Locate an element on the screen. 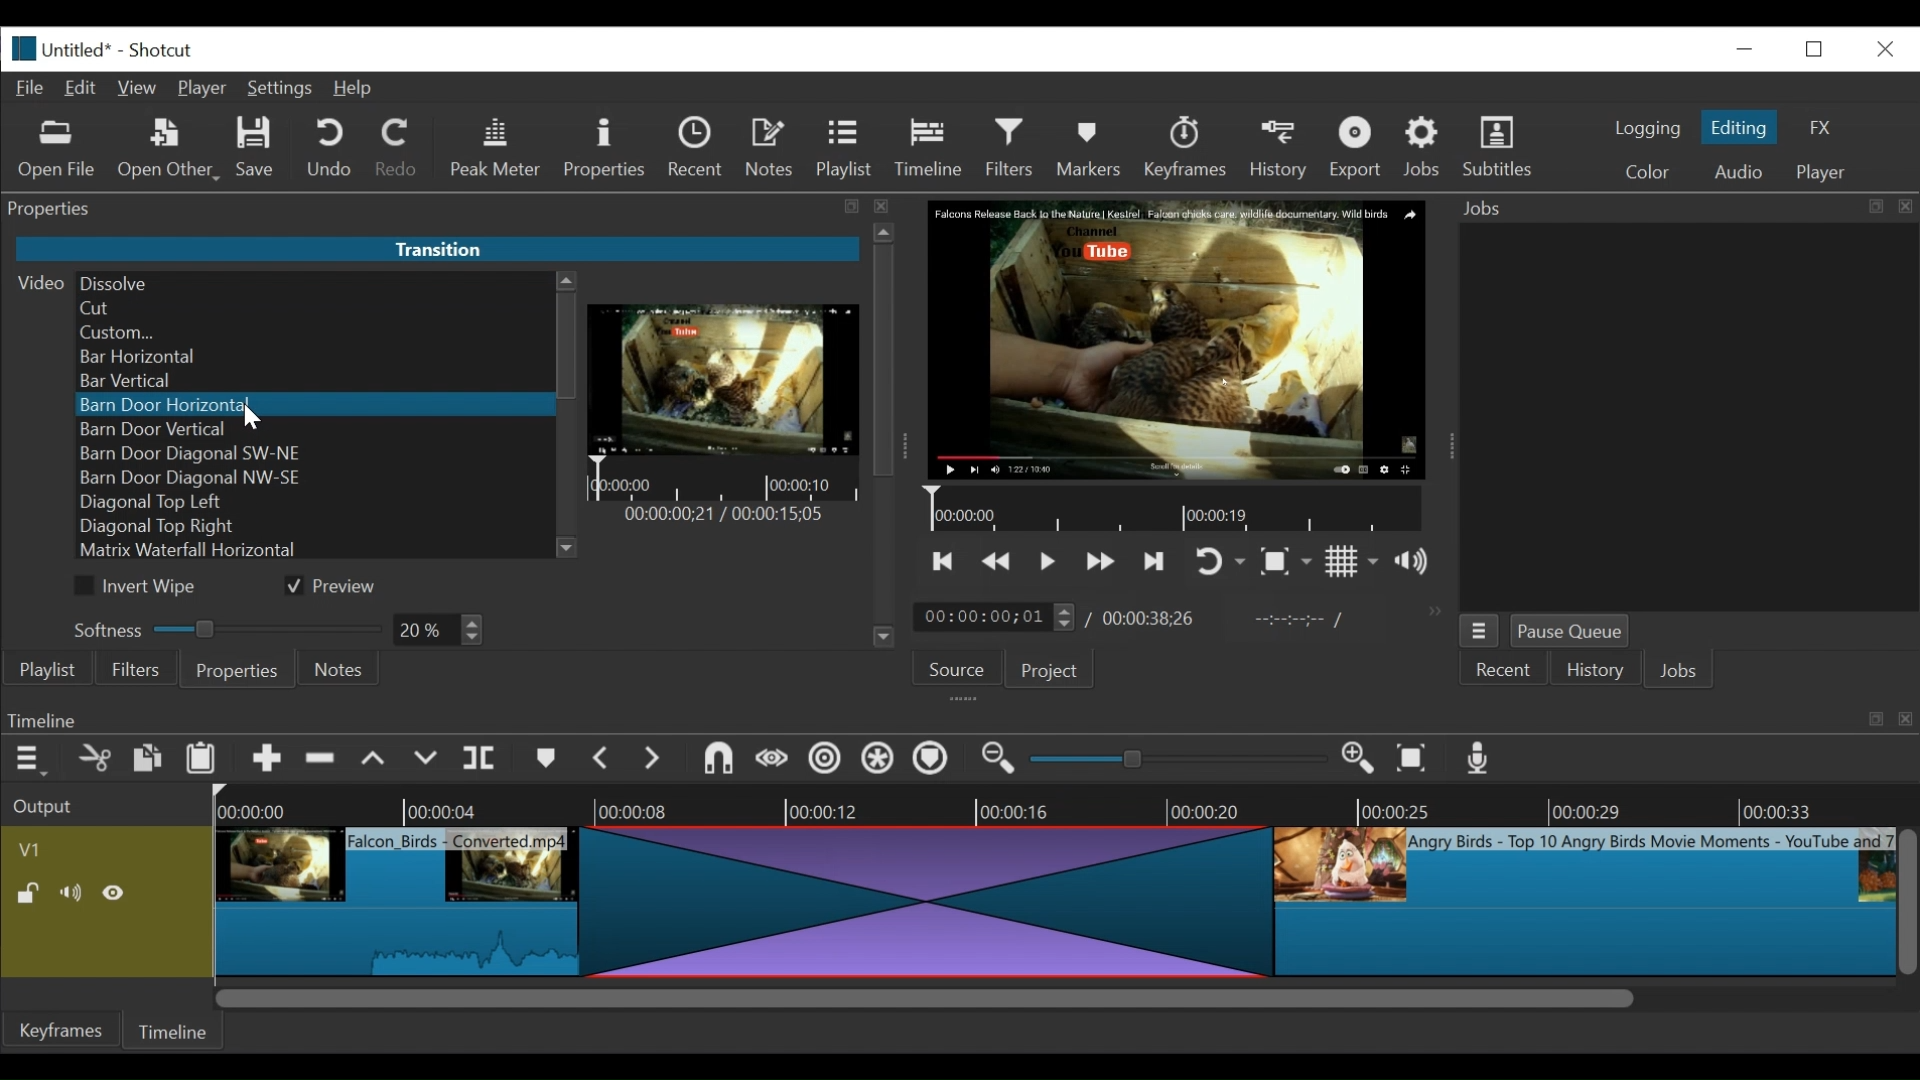  Scroll up is located at coordinates (886, 232).